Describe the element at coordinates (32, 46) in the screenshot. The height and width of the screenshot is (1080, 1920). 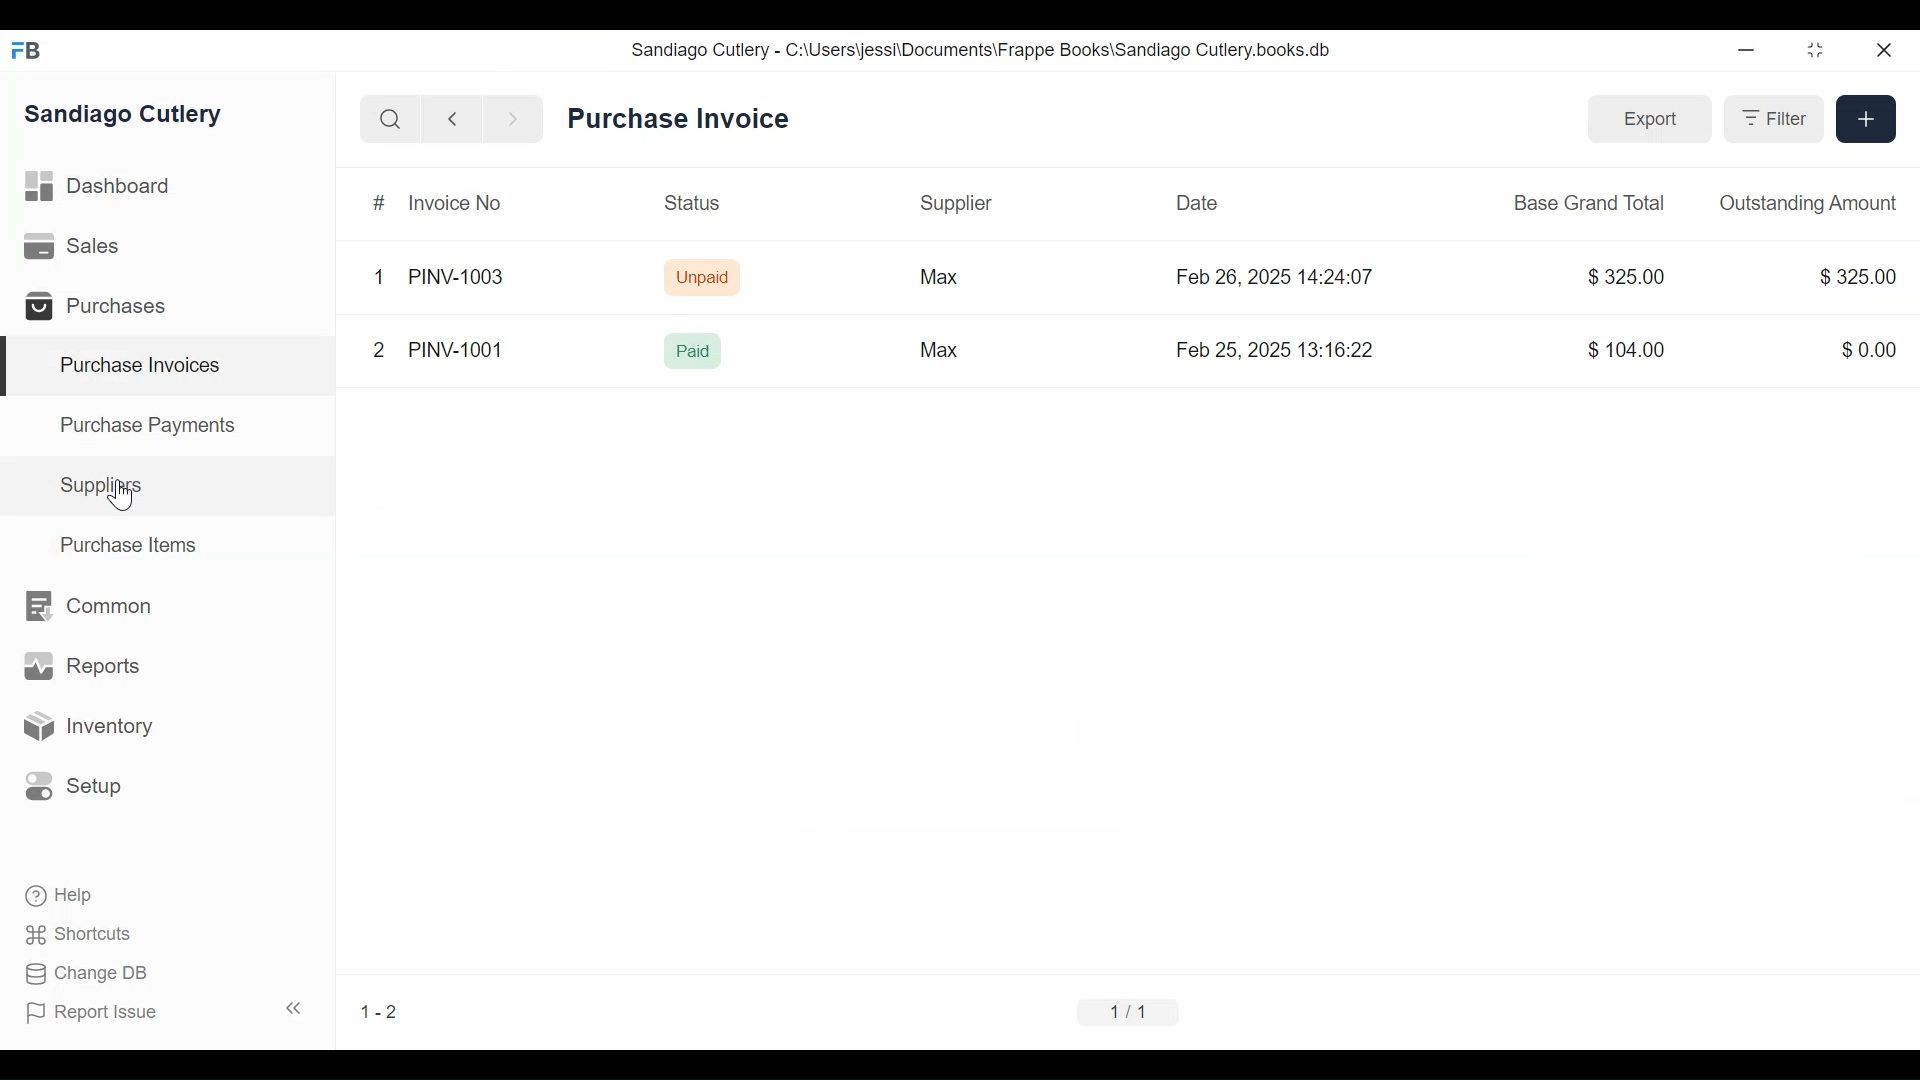
I see `Frappebooks Logo` at that location.